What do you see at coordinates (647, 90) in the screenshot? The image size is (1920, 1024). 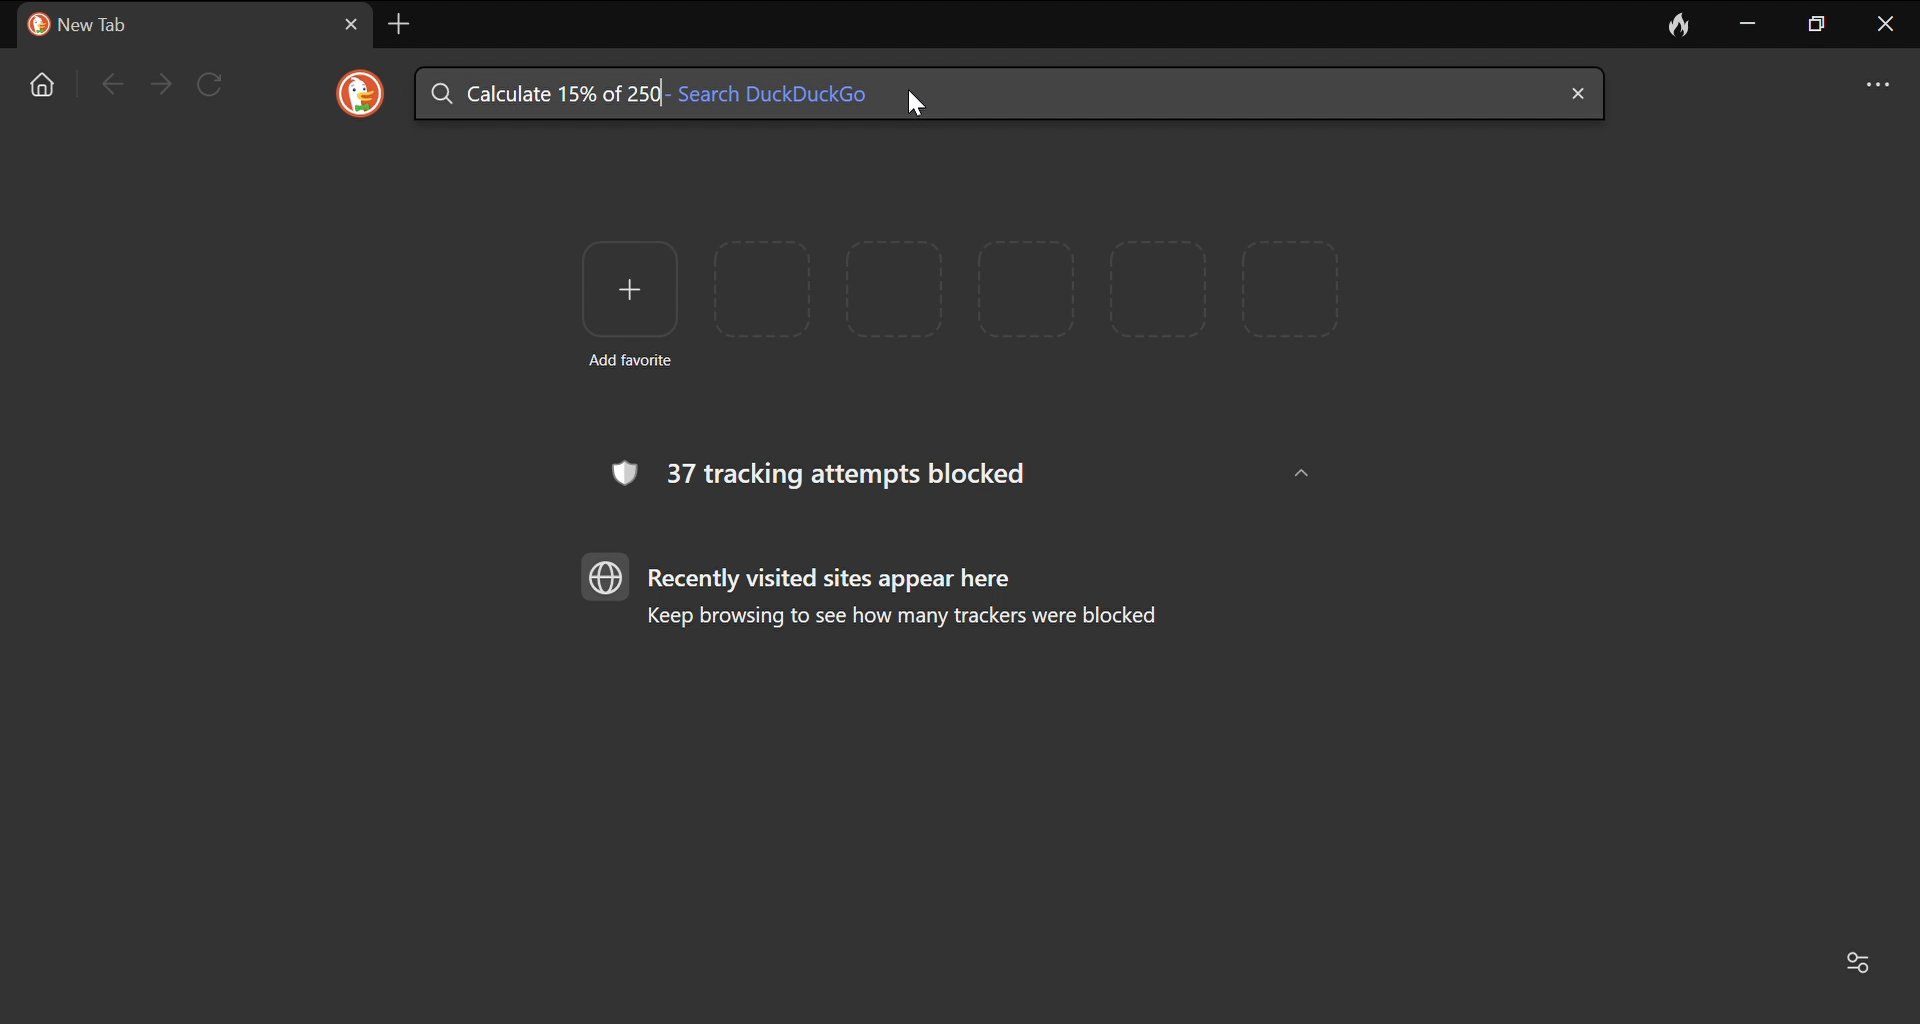 I see `searched text: Calculate 15% of 250- Search DuckDuckGo` at bounding box center [647, 90].